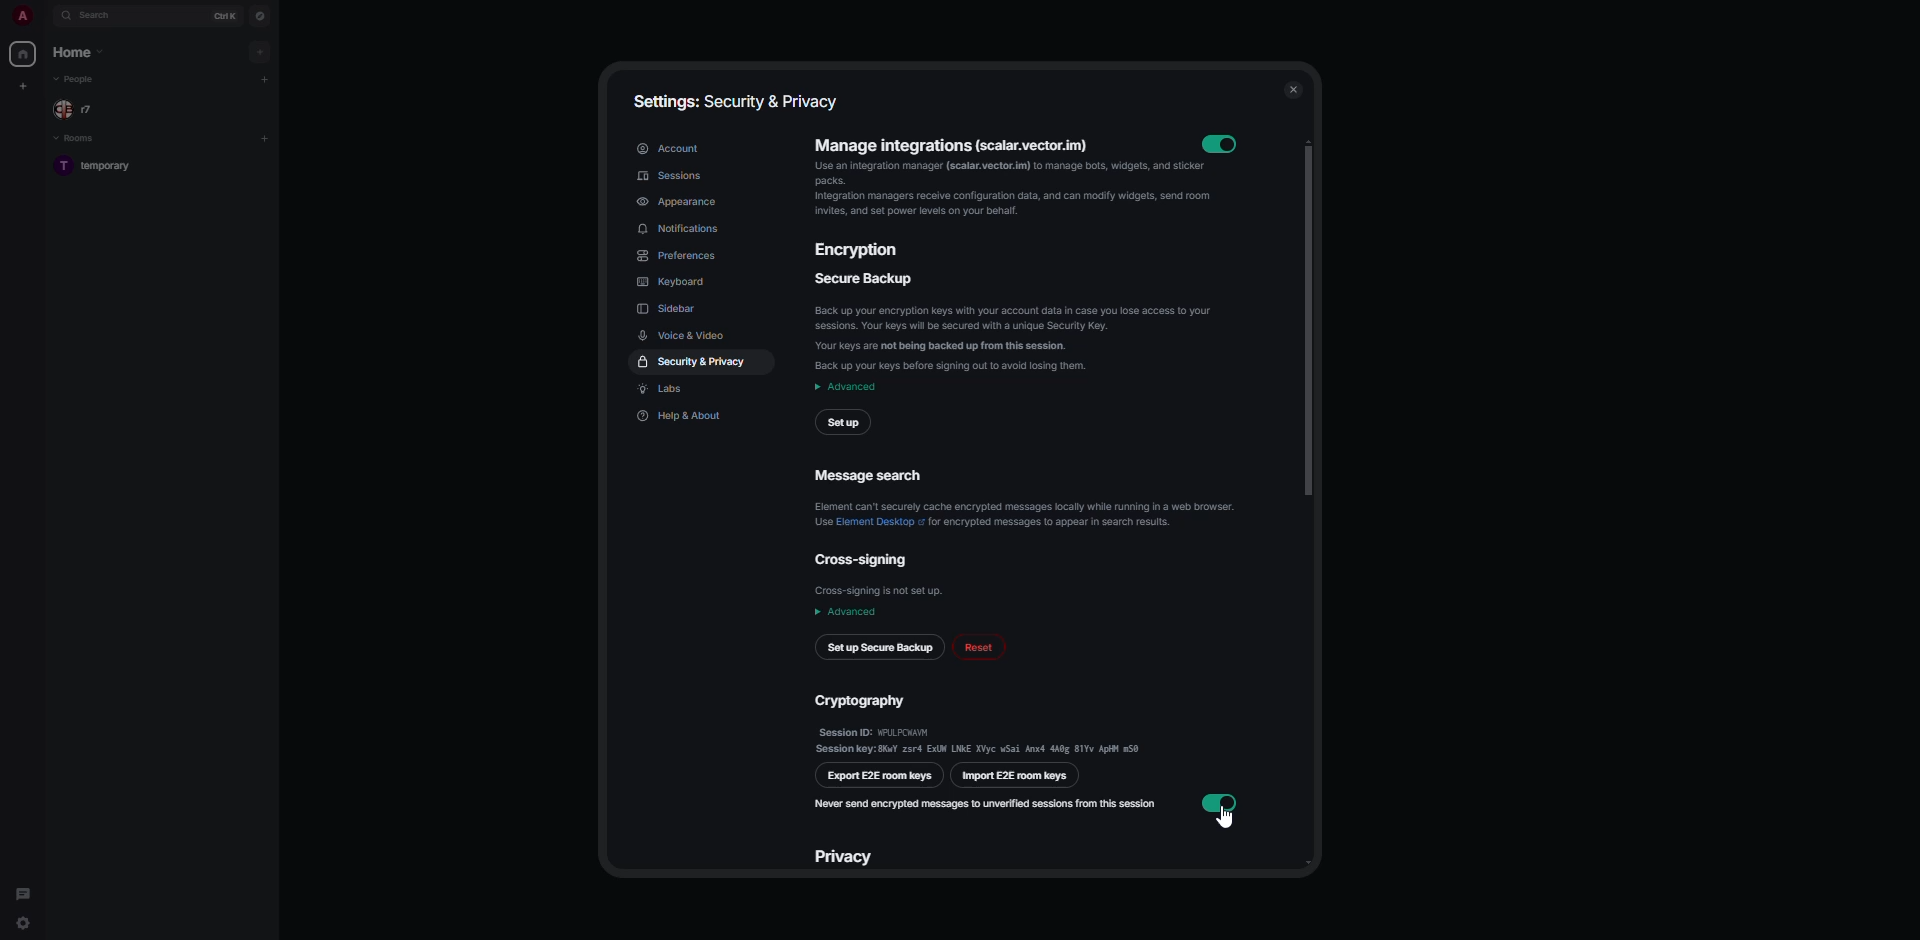  What do you see at coordinates (846, 855) in the screenshot?
I see `privacy` at bounding box center [846, 855].